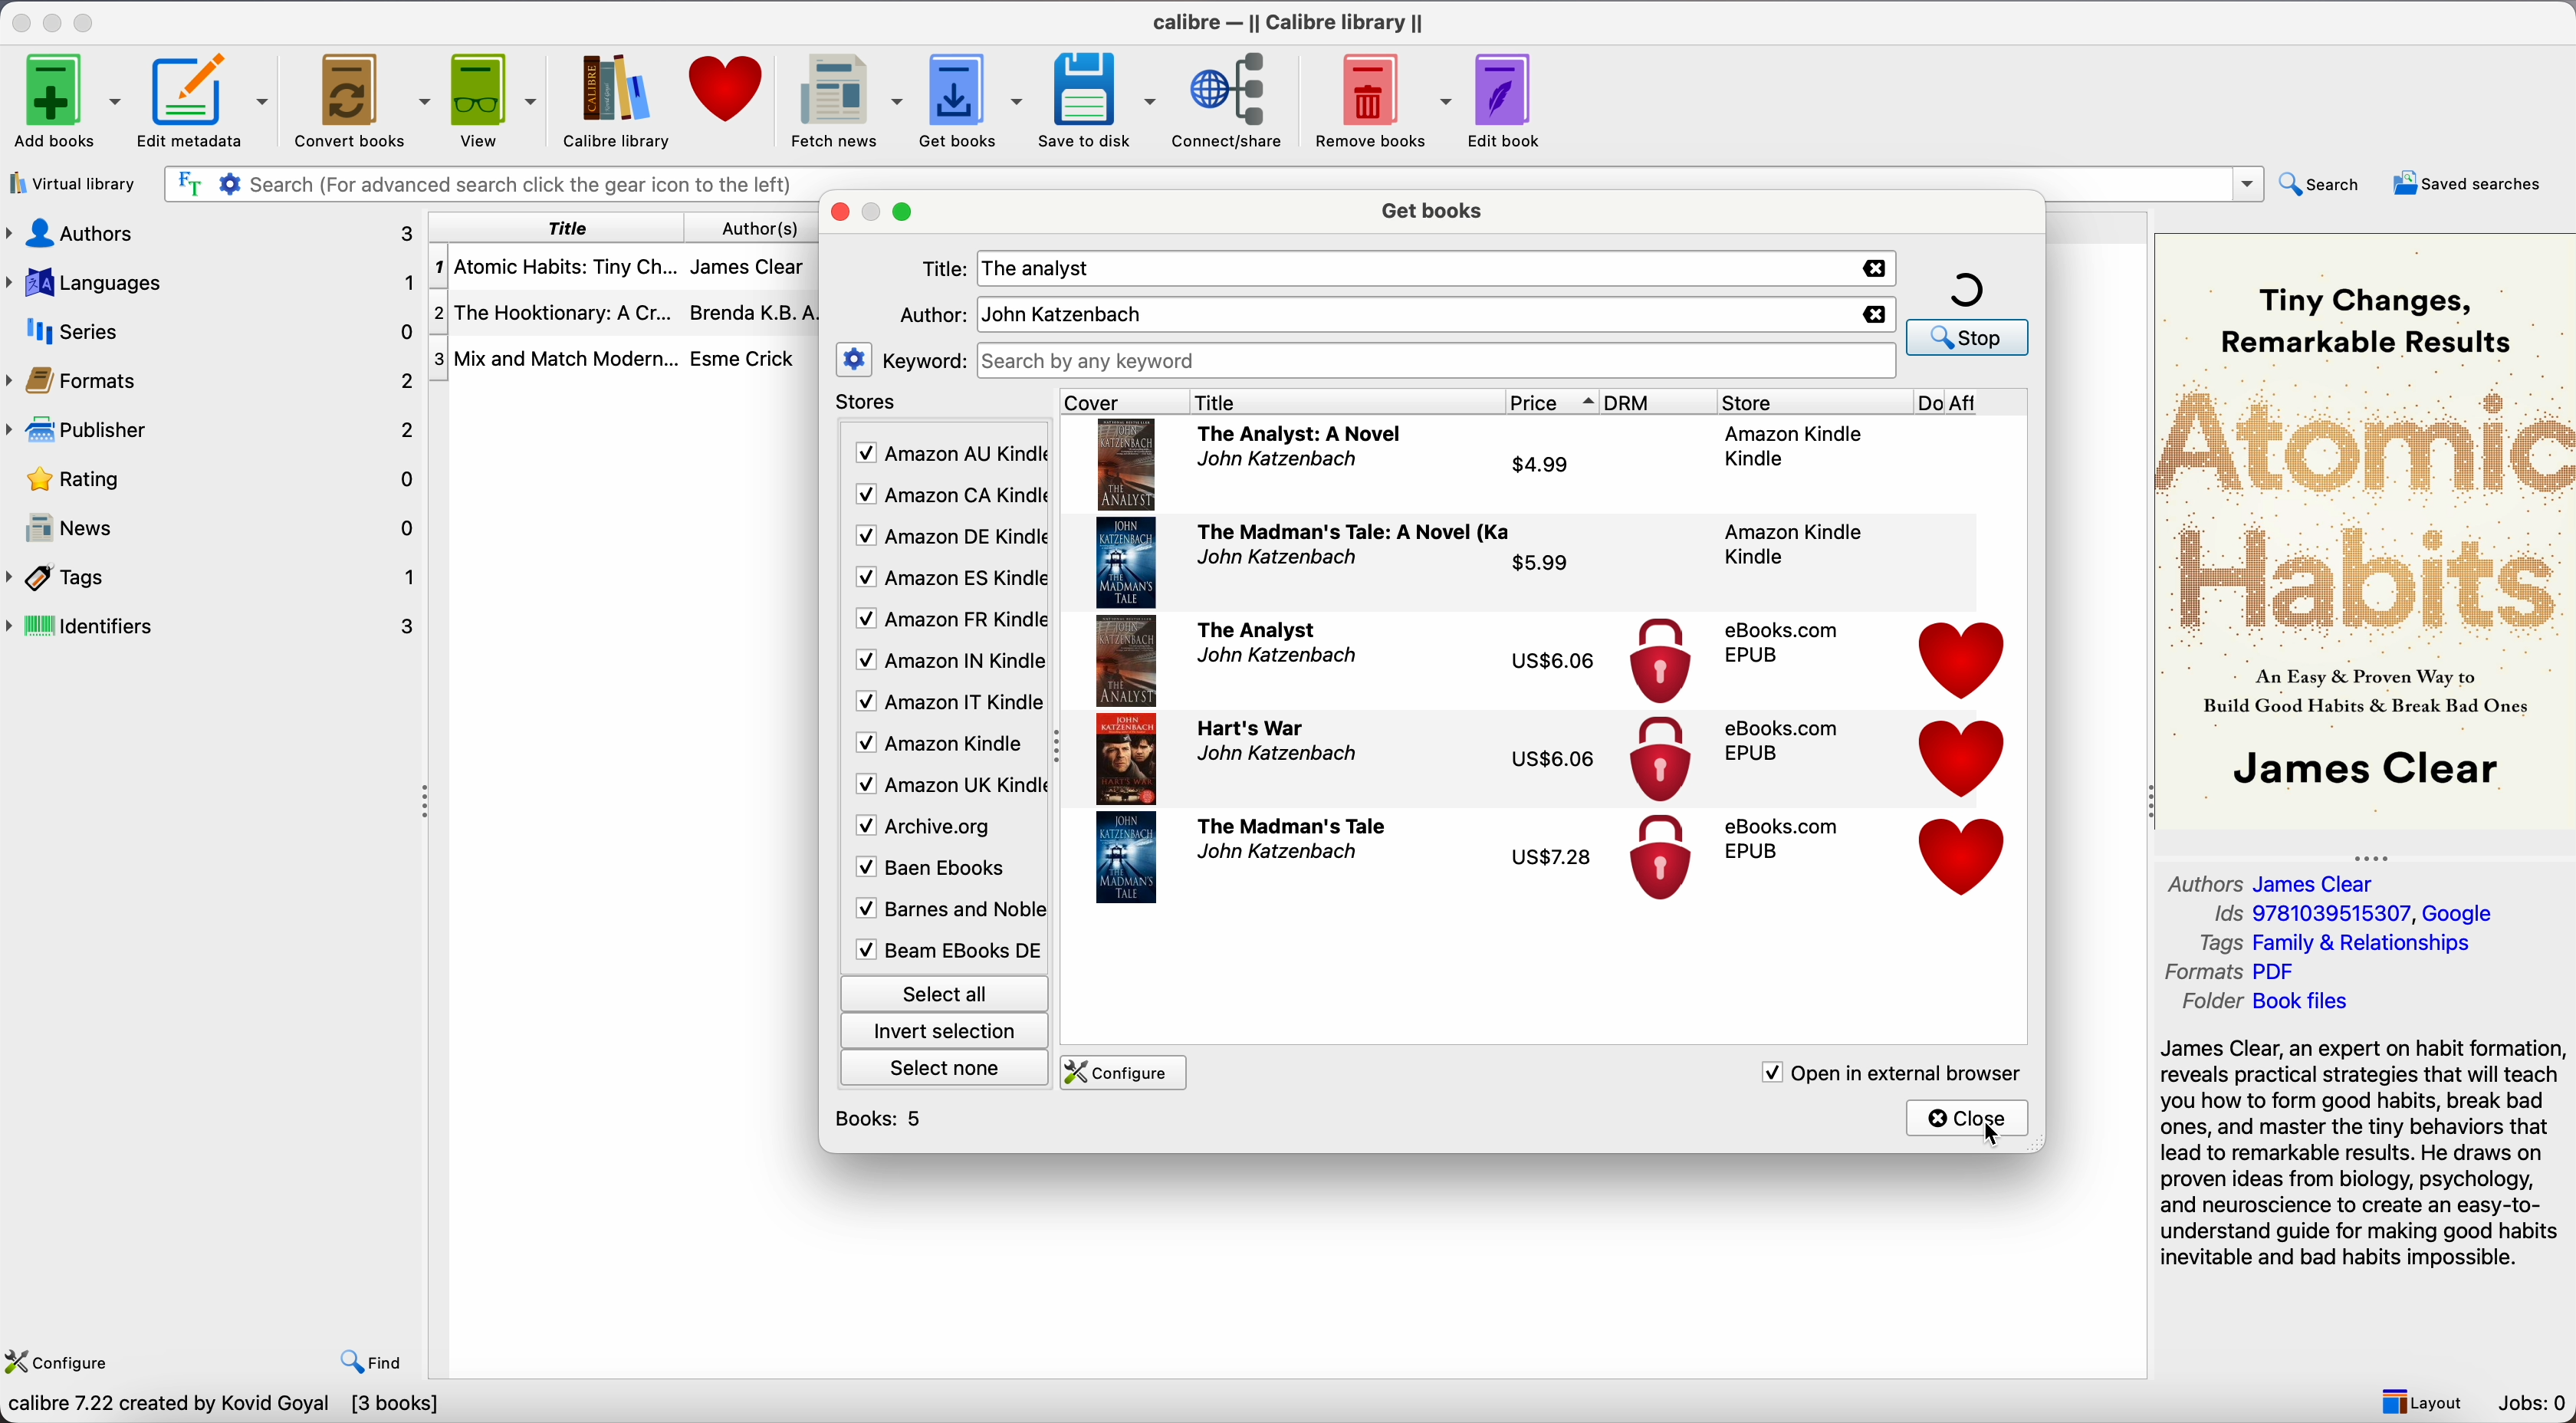 Image resolution: width=2576 pixels, height=1423 pixels. Describe the element at coordinates (761, 229) in the screenshot. I see `authors` at that location.